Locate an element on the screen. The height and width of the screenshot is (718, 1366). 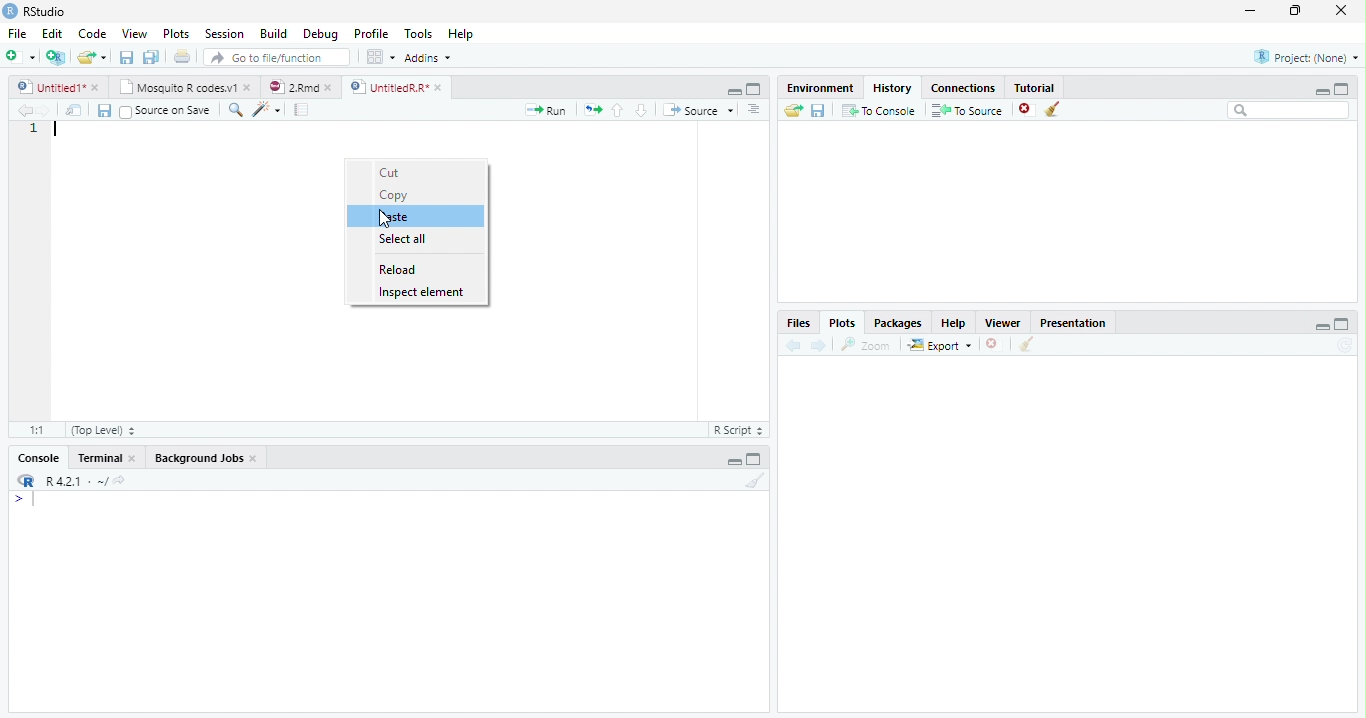
Console is located at coordinates (40, 457).